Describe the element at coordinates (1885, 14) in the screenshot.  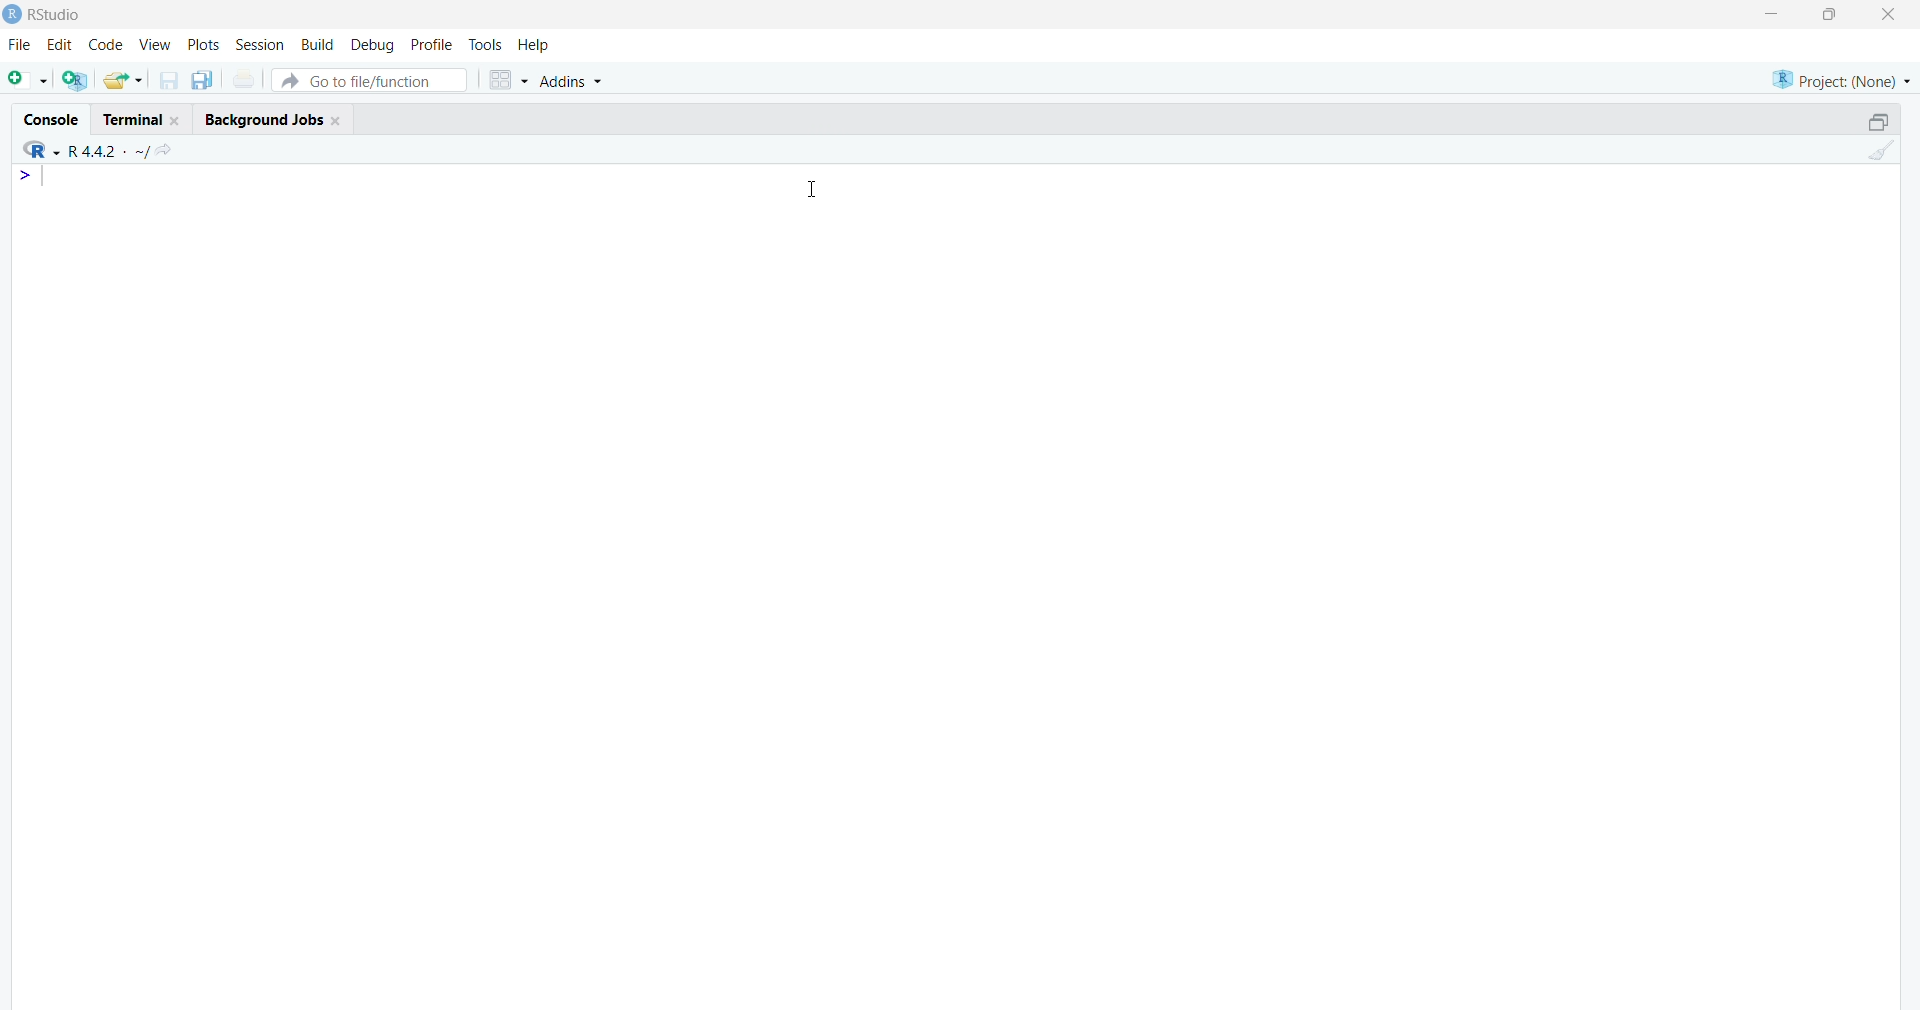
I see `Close` at that location.